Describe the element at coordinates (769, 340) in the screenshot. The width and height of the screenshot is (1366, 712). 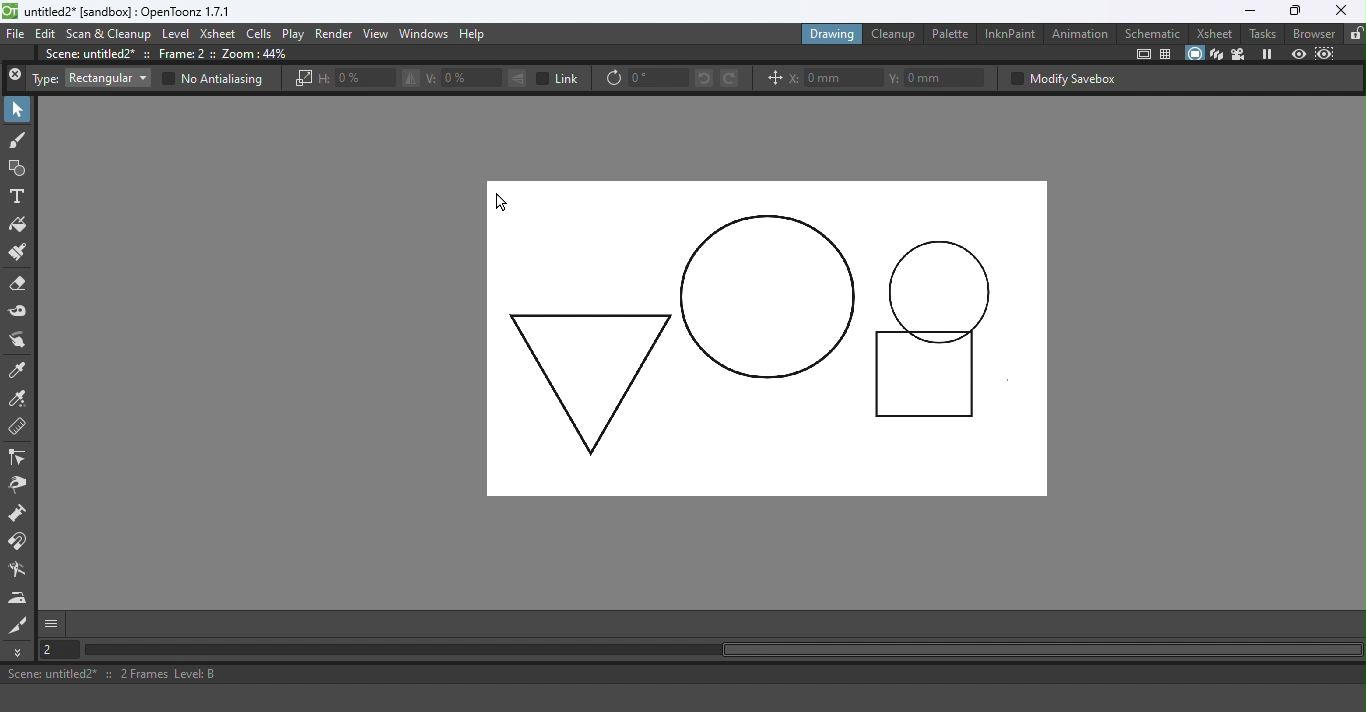
I see `Canvas` at that location.